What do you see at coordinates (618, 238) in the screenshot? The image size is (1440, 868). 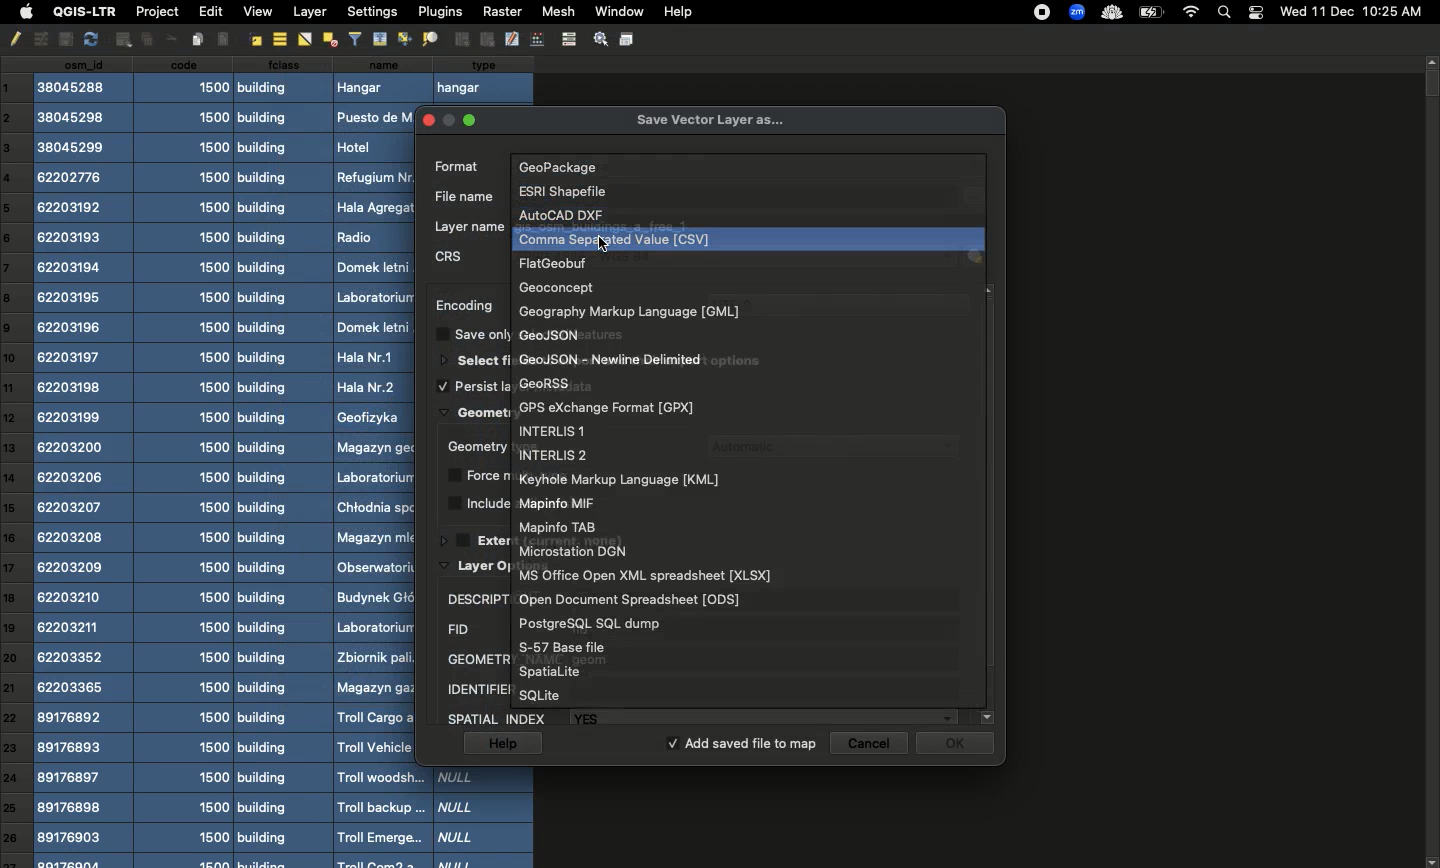 I see `Format` at bounding box center [618, 238].